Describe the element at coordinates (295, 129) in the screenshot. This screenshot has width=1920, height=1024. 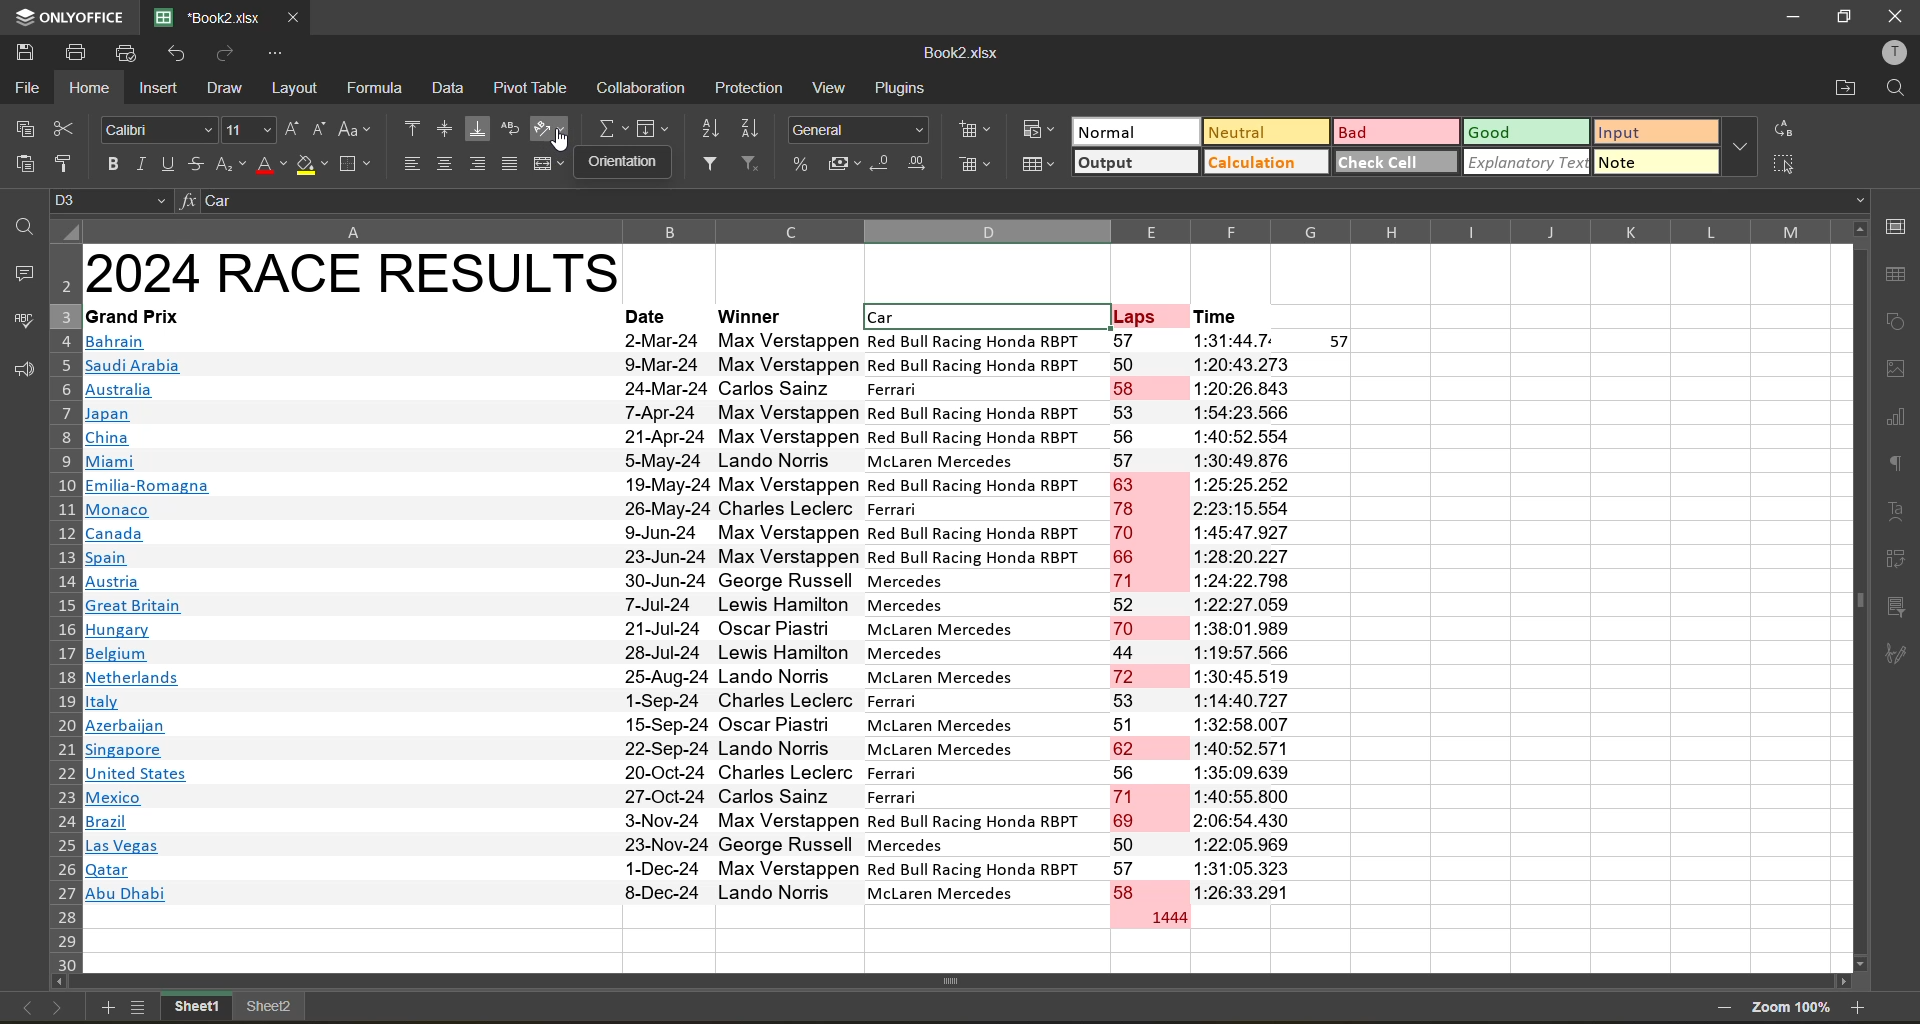
I see `increment size` at that location.